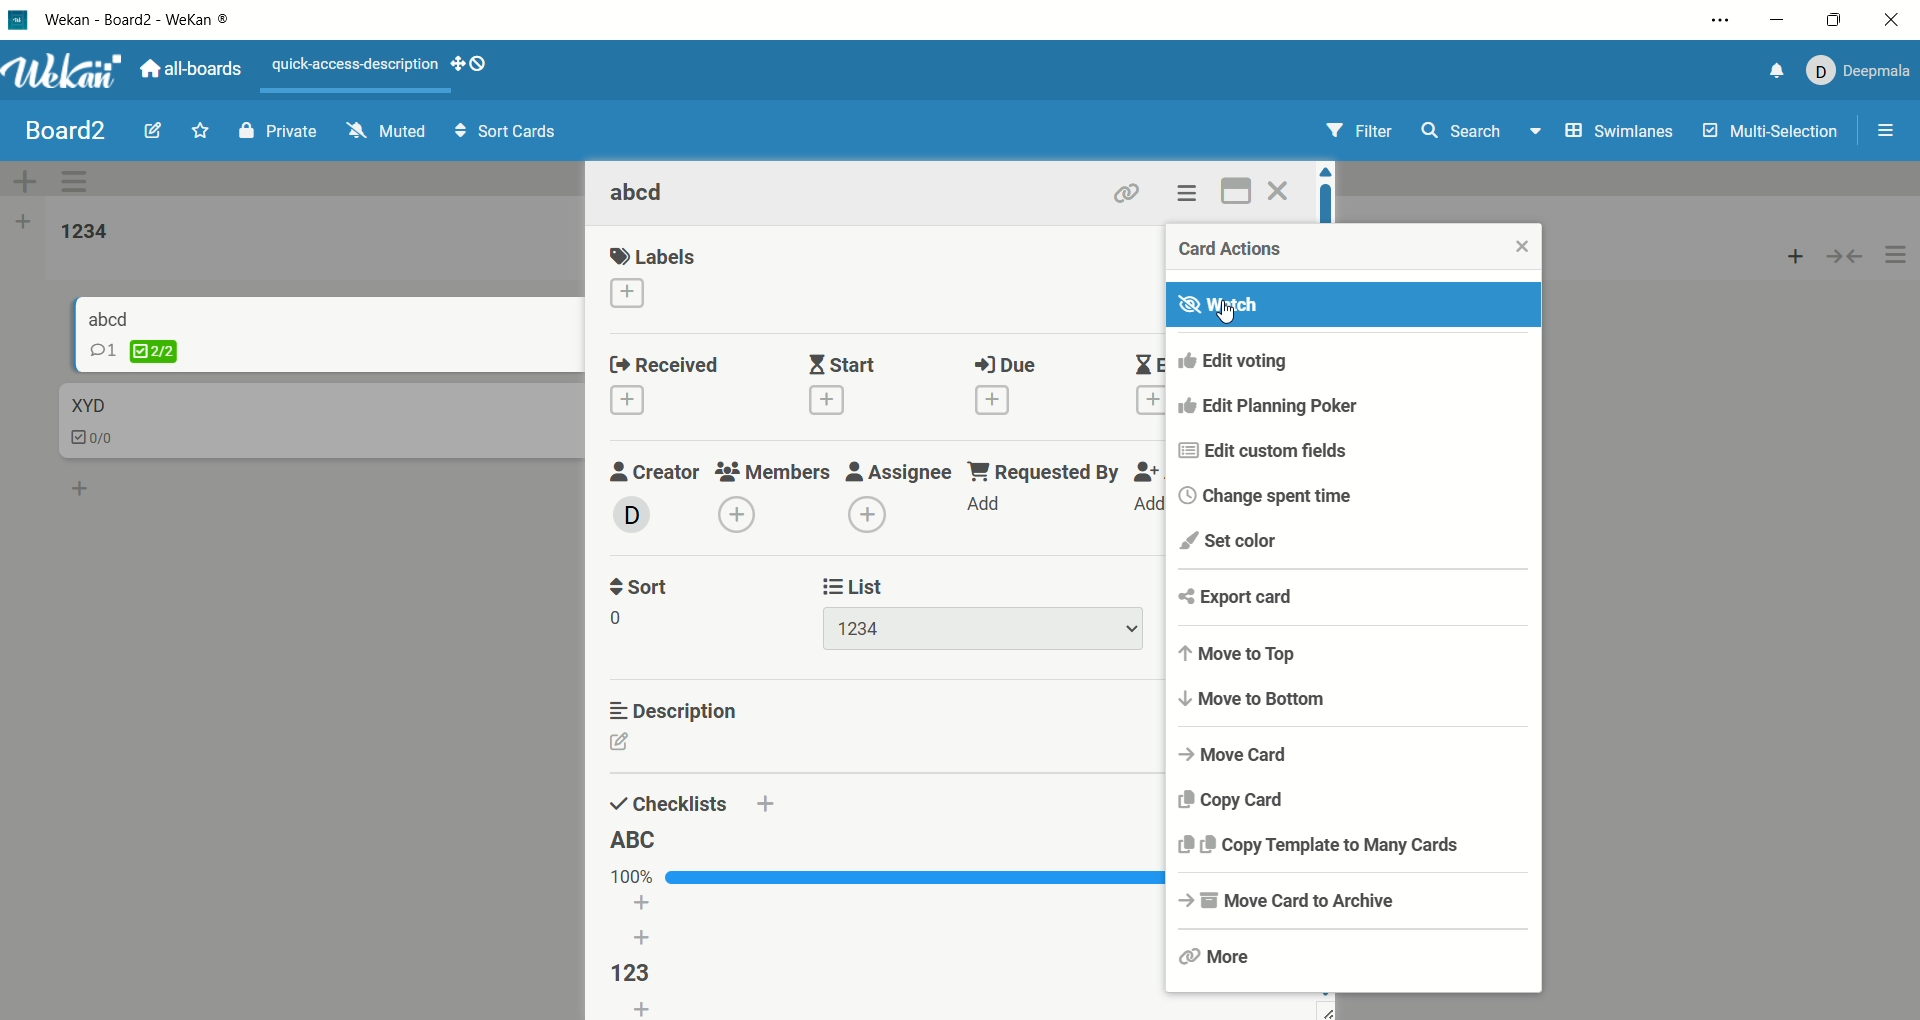  What do you see at coordinates (1779, 23) in the screenshot?
I see `minimize` at bounding box center [1779, 23].